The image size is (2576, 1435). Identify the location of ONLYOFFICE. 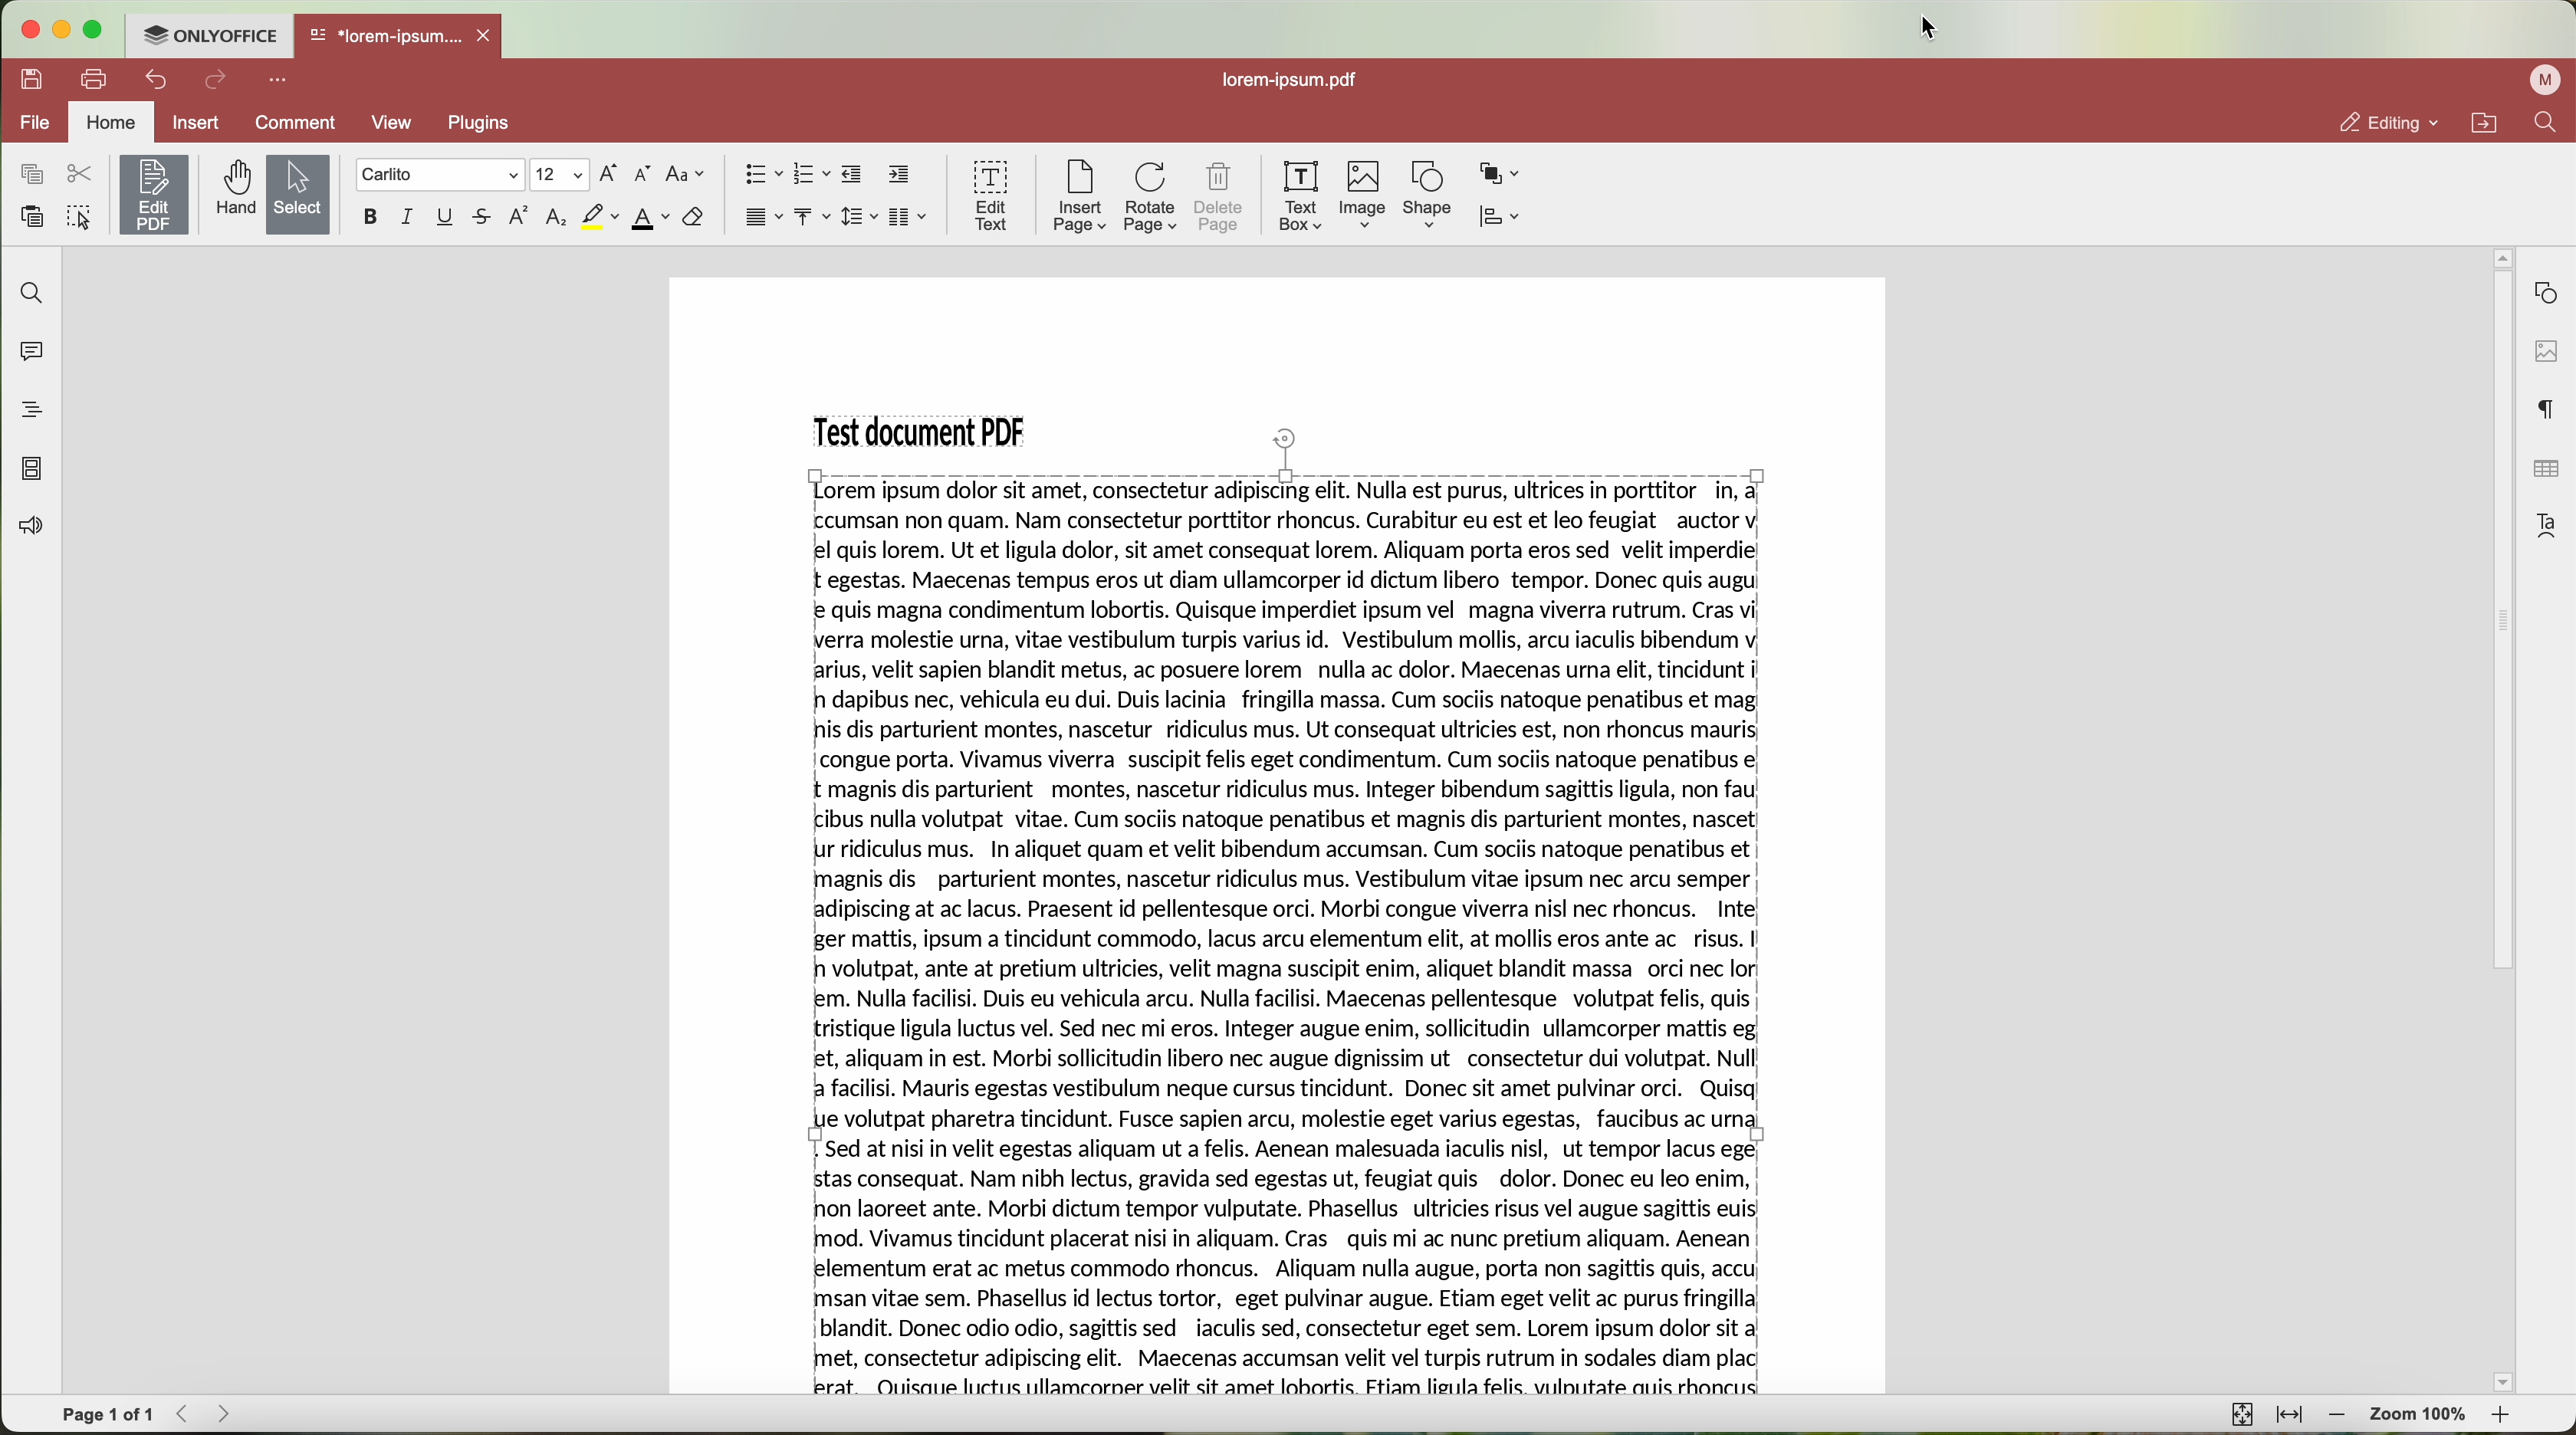
(212, 37).